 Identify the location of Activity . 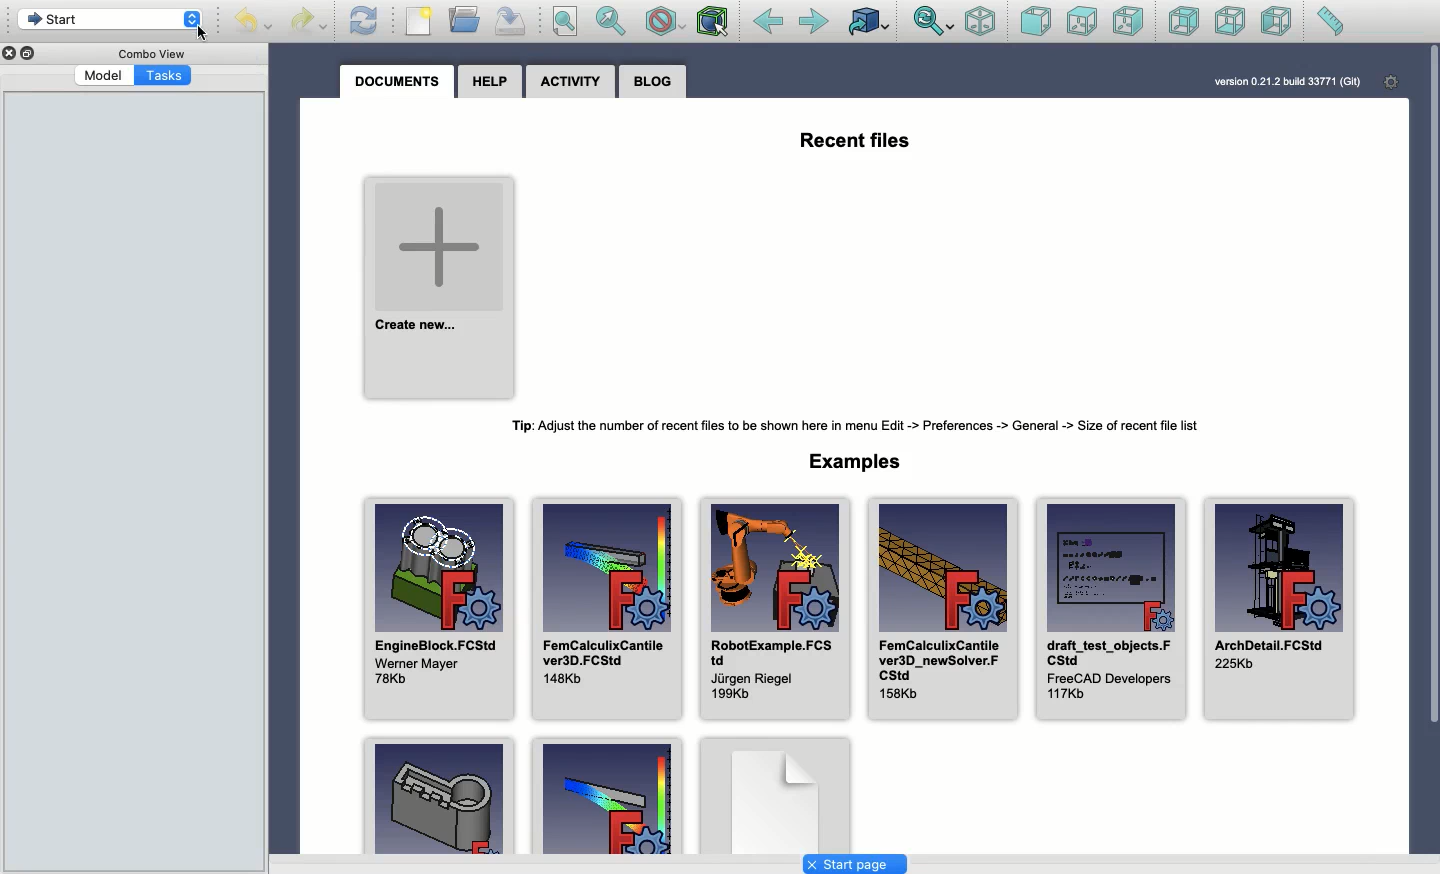
(575, 81).